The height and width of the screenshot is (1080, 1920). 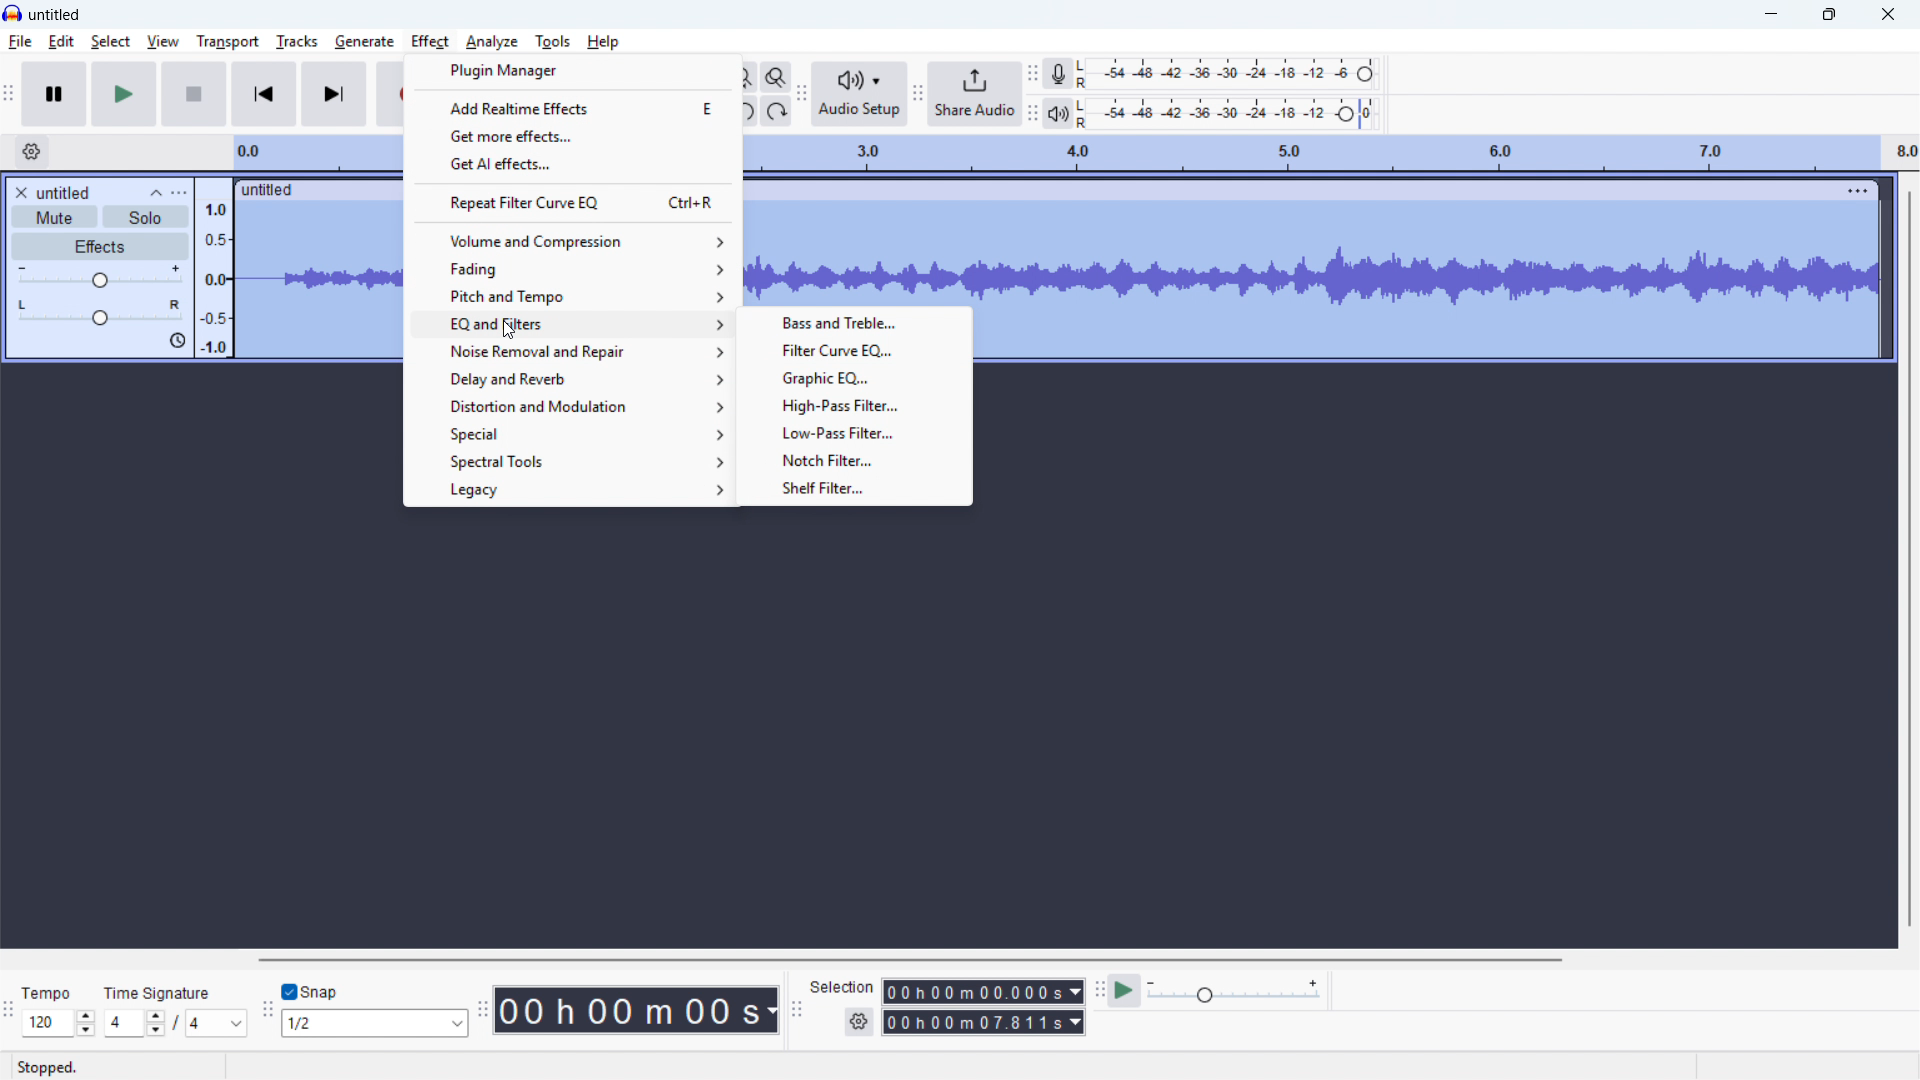 I want to click on Horizontal scroll bar , so click(x=906, y=960).